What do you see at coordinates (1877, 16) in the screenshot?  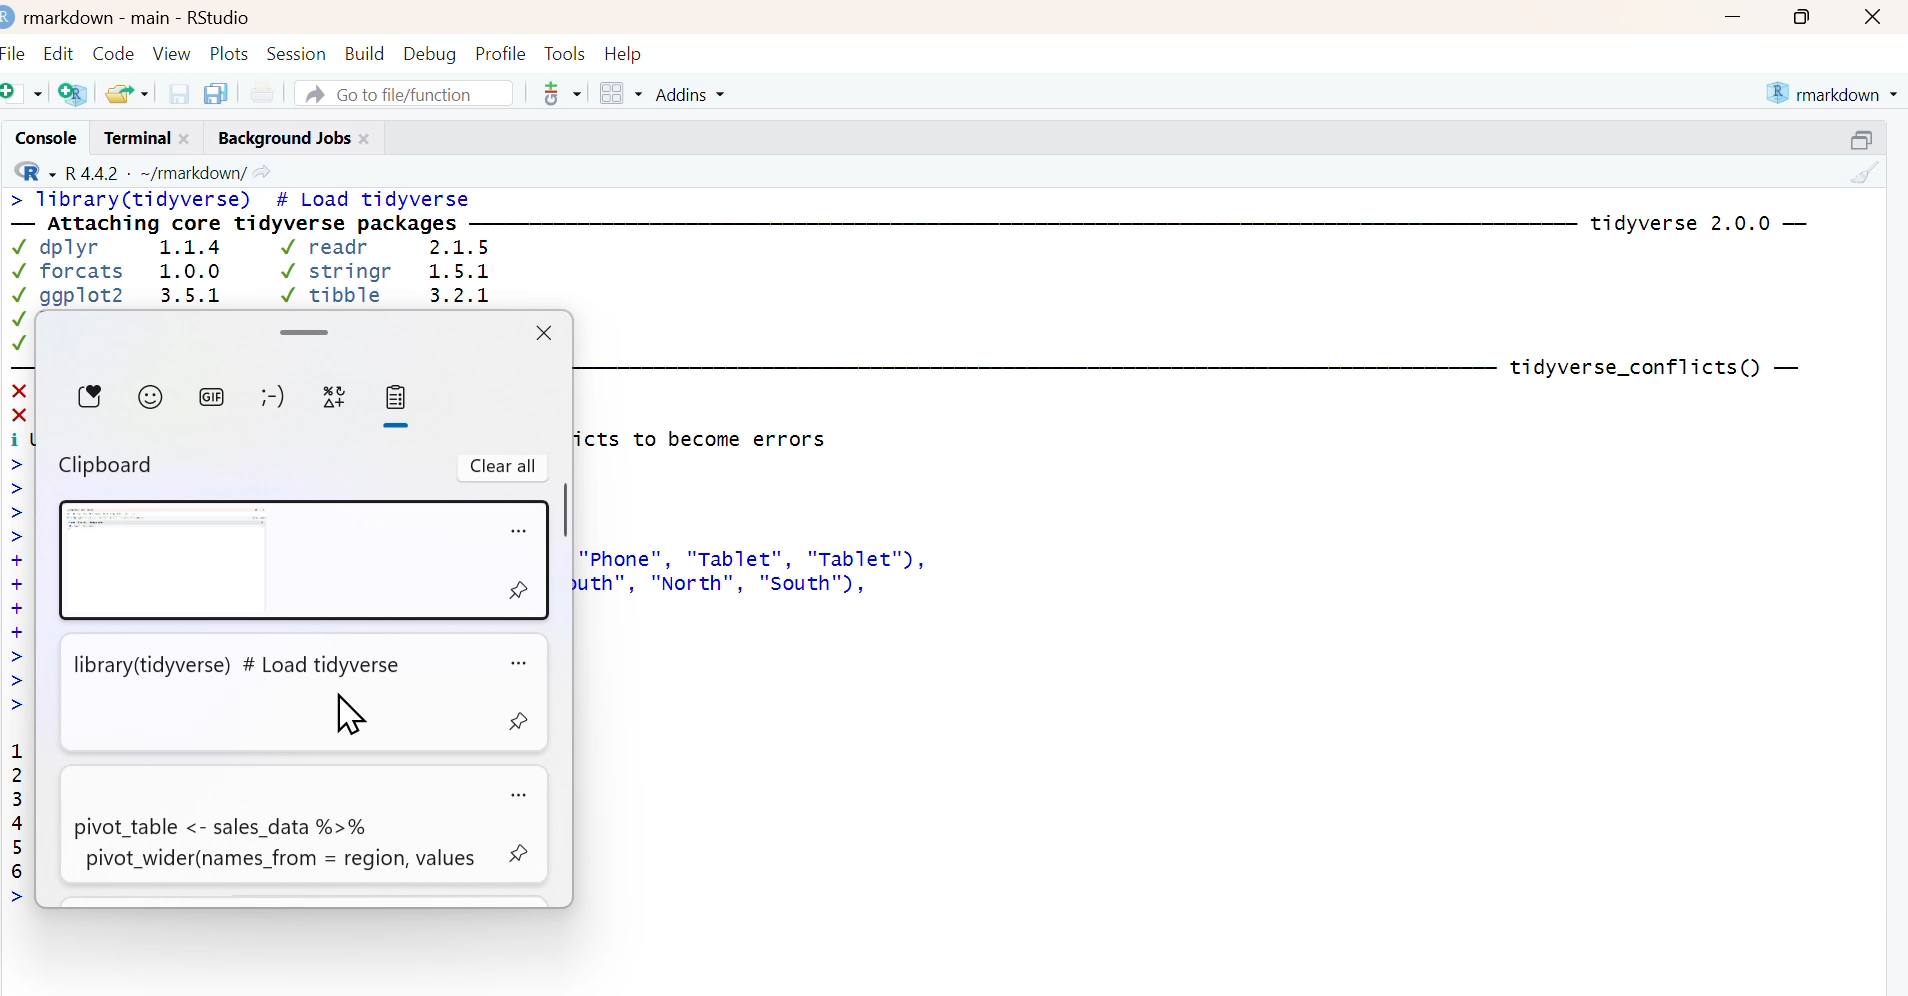 I see `close` at bounding box center [1877, 16].